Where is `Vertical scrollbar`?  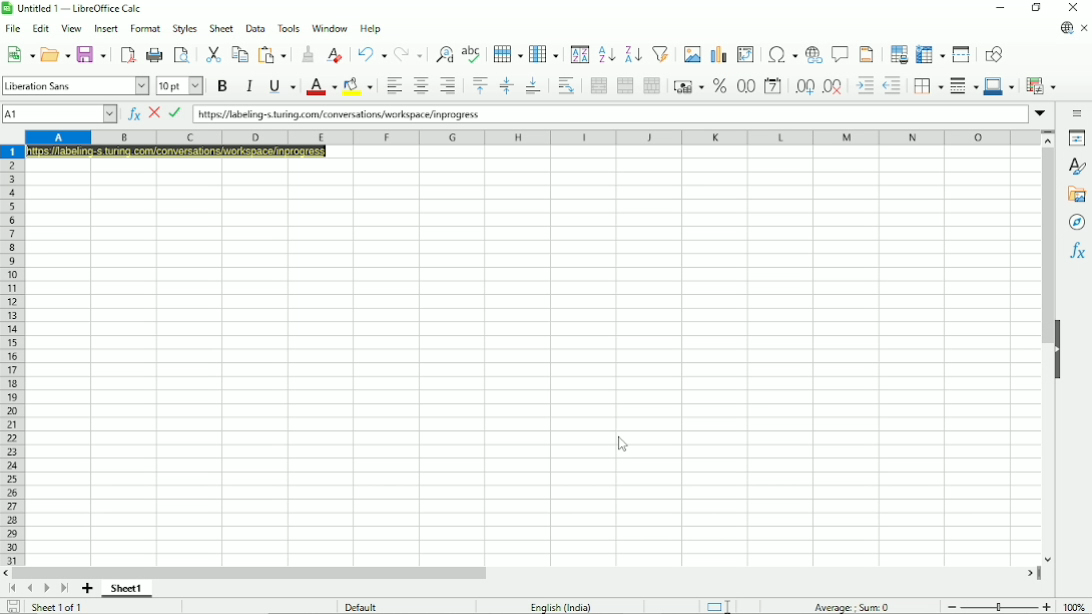
Vertical scrollbar is located at coordinates (1048, 249).